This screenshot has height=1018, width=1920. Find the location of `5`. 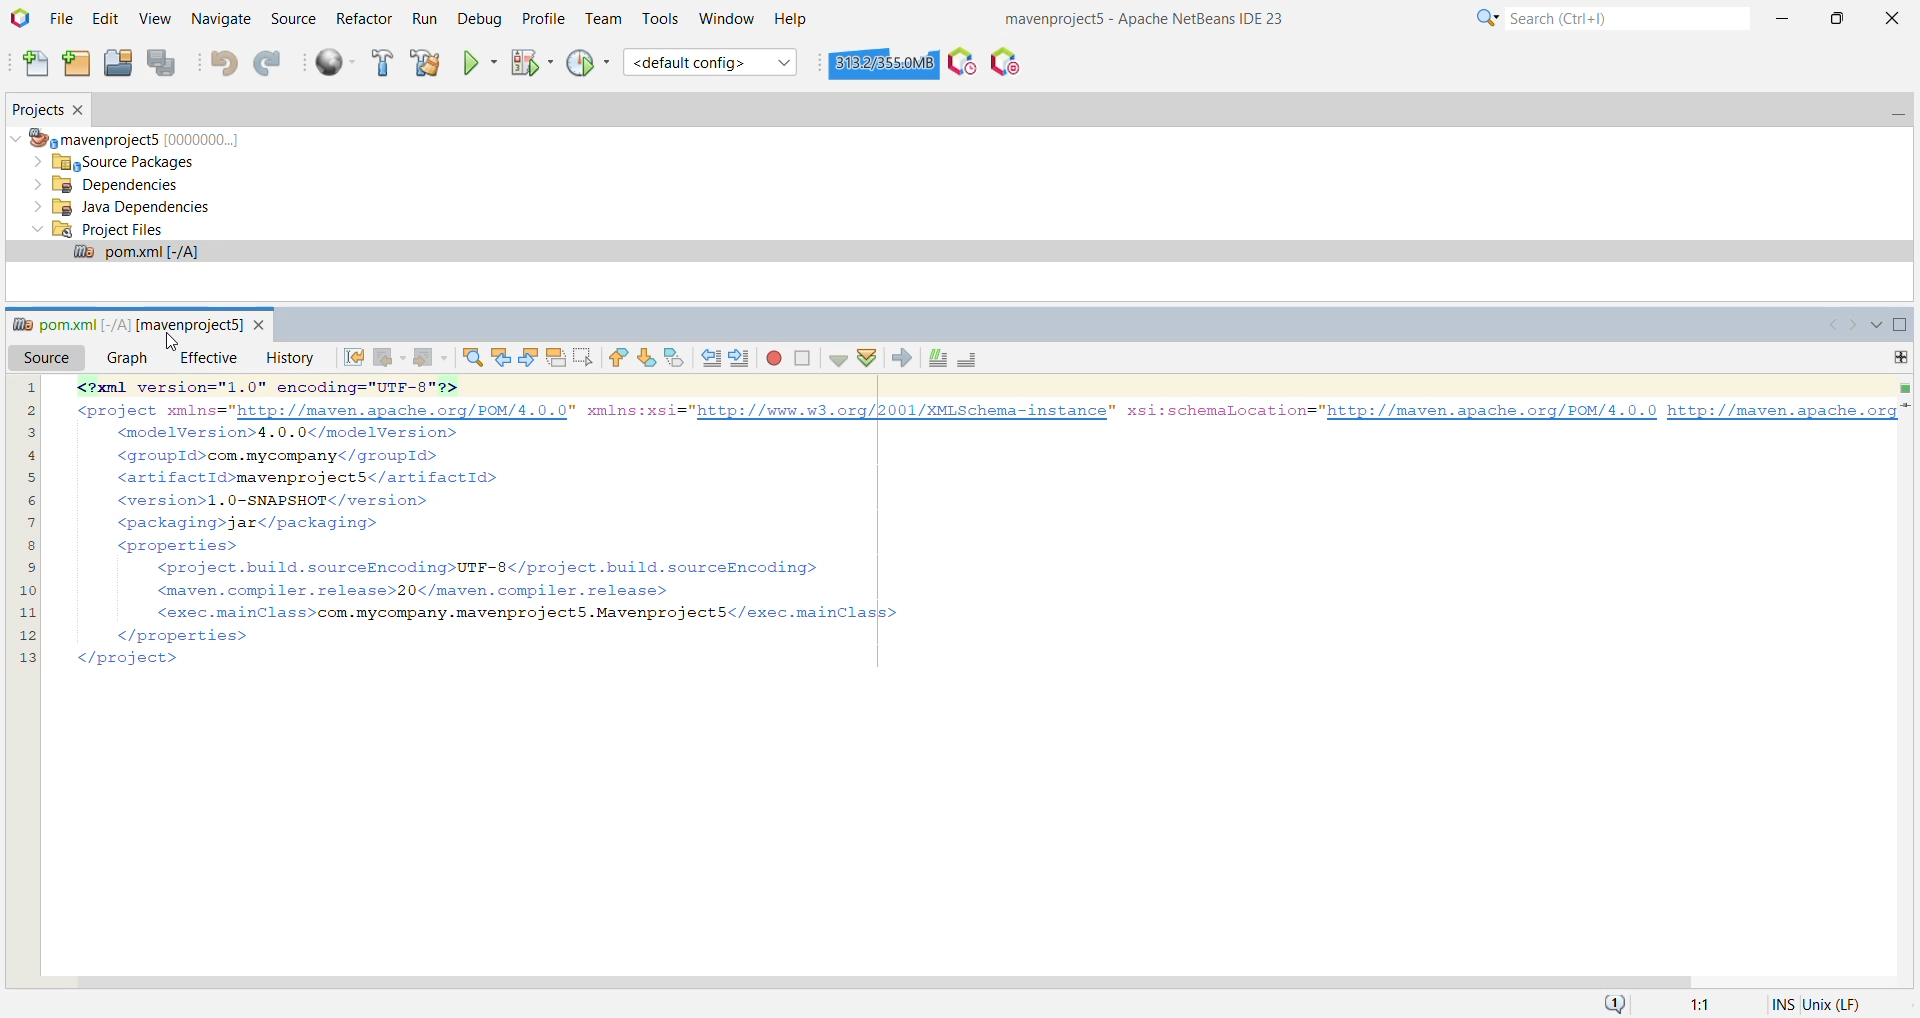

5 is located at coordinates (26, 476).